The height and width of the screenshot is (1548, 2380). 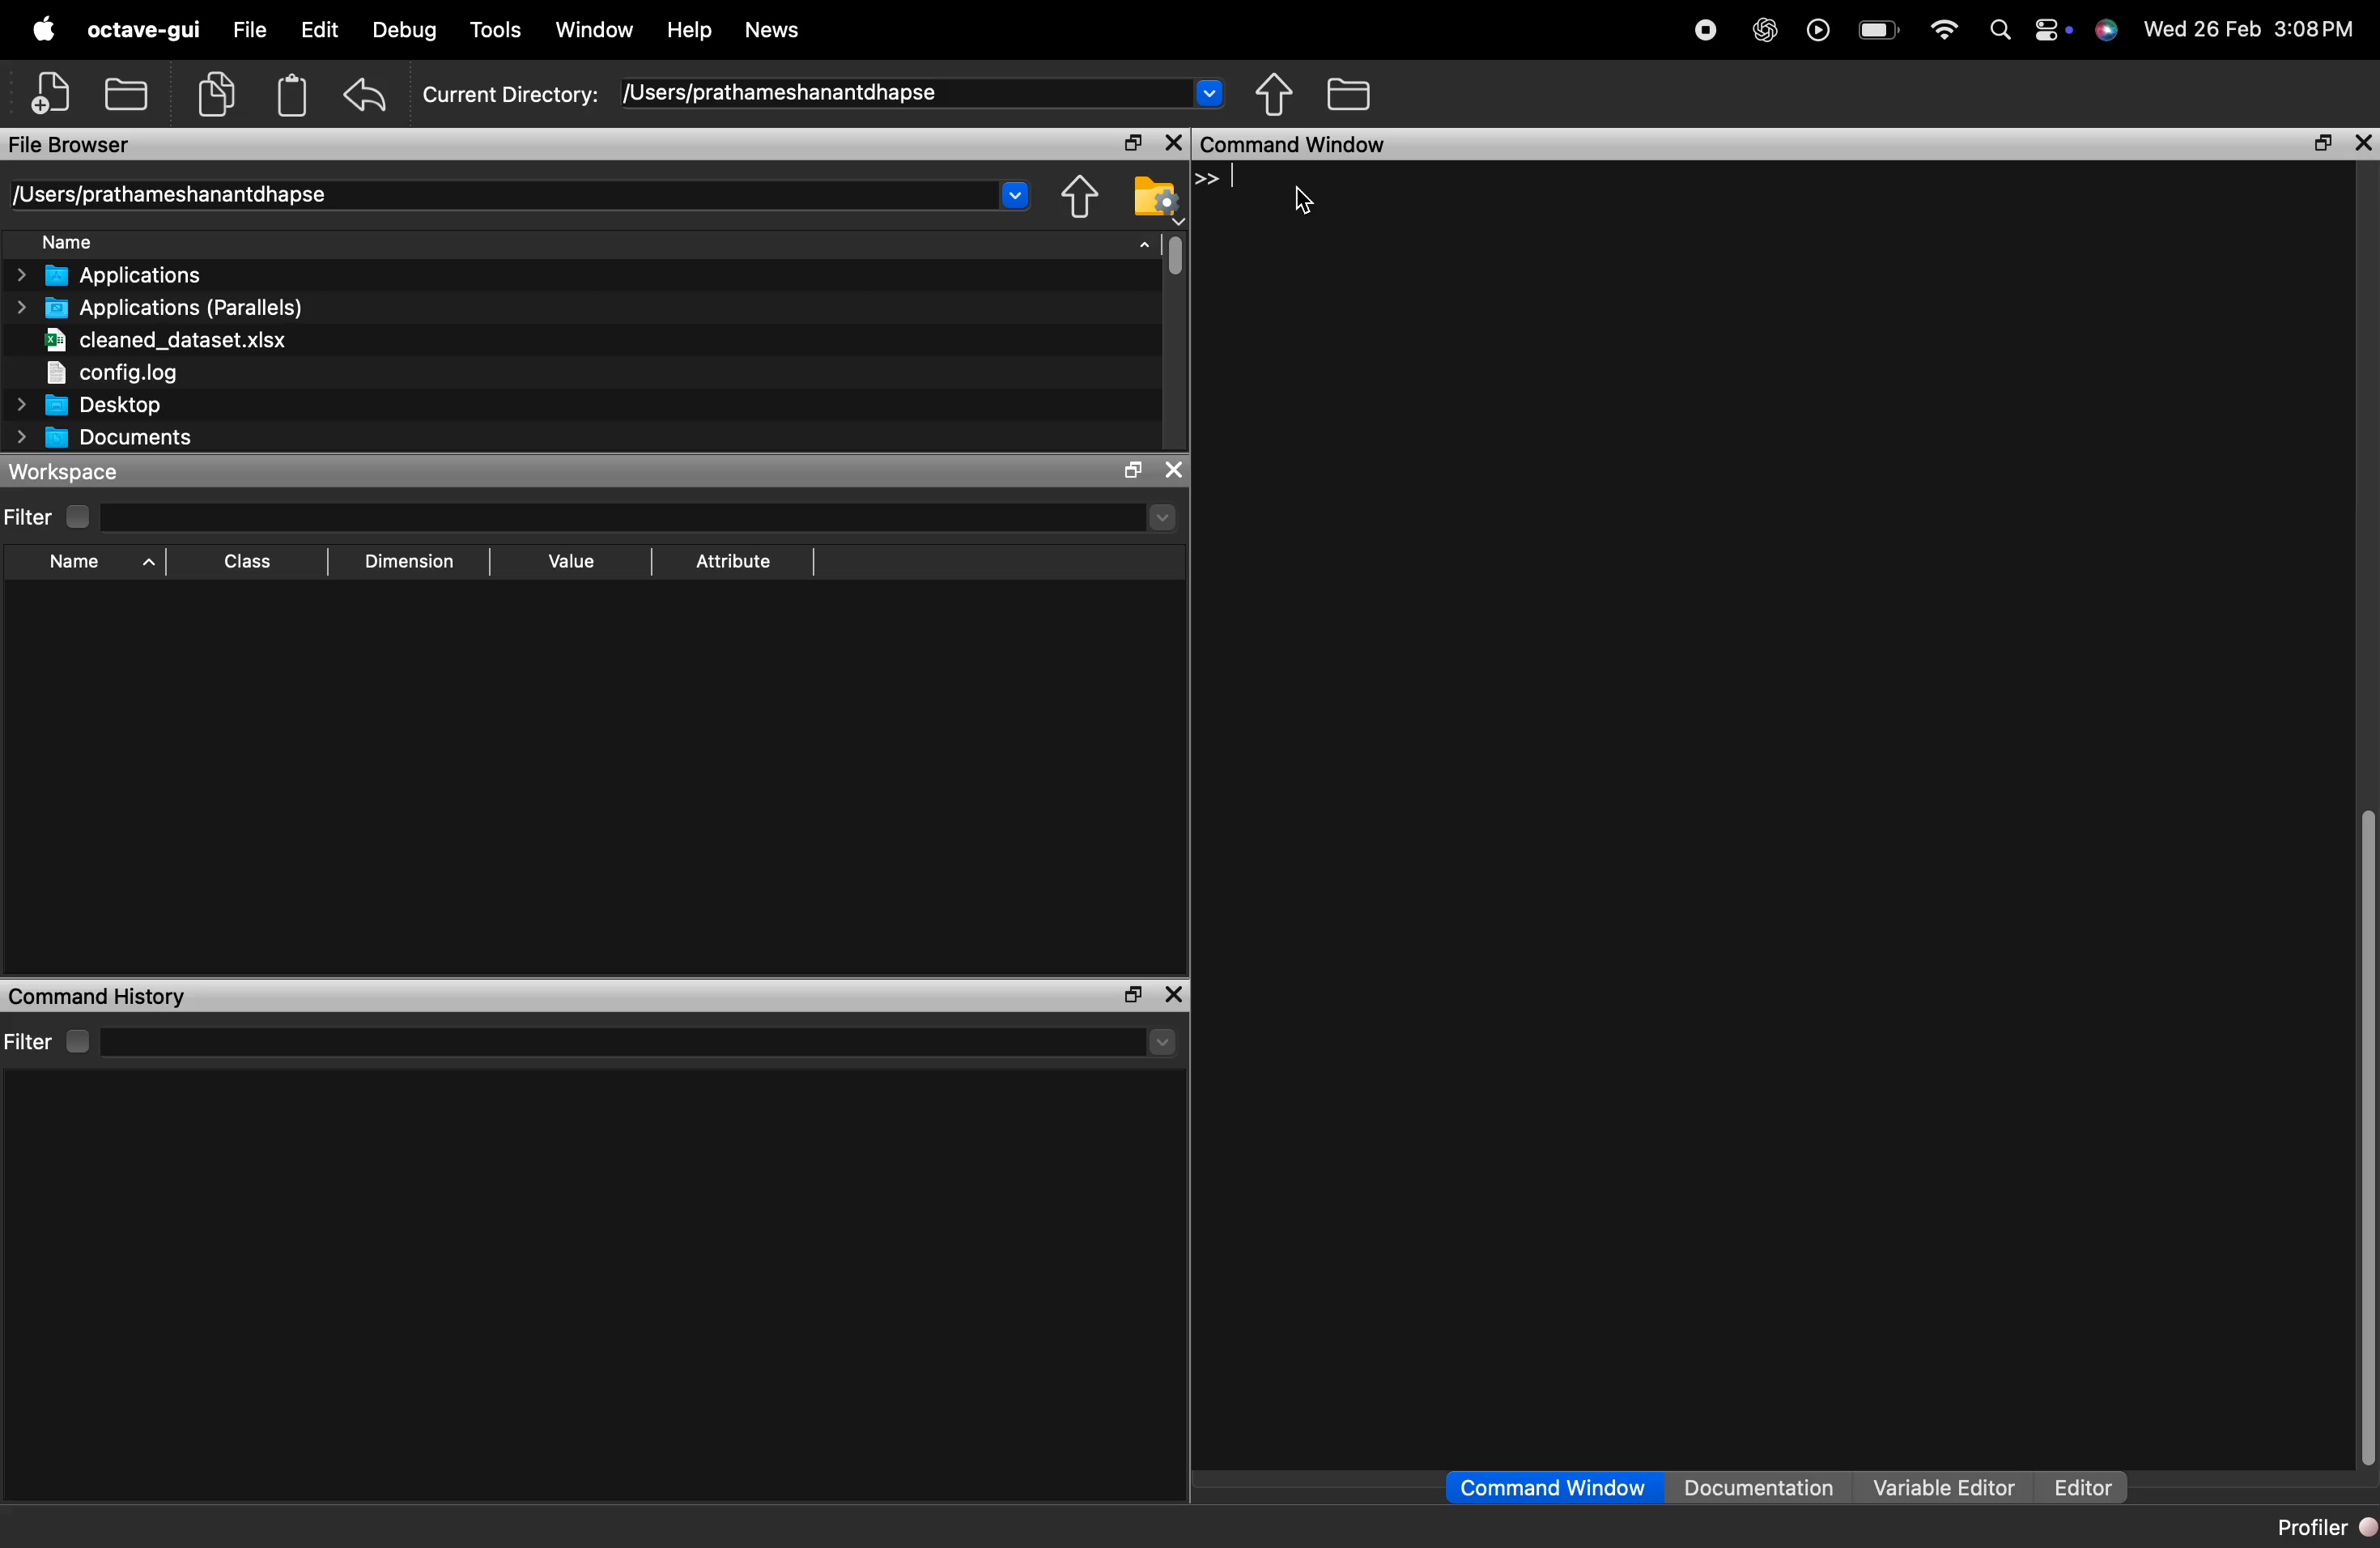 What do you see at coordinates (569, 567) in the screenshot?
I see `Value` at bounding box center [569, 567].